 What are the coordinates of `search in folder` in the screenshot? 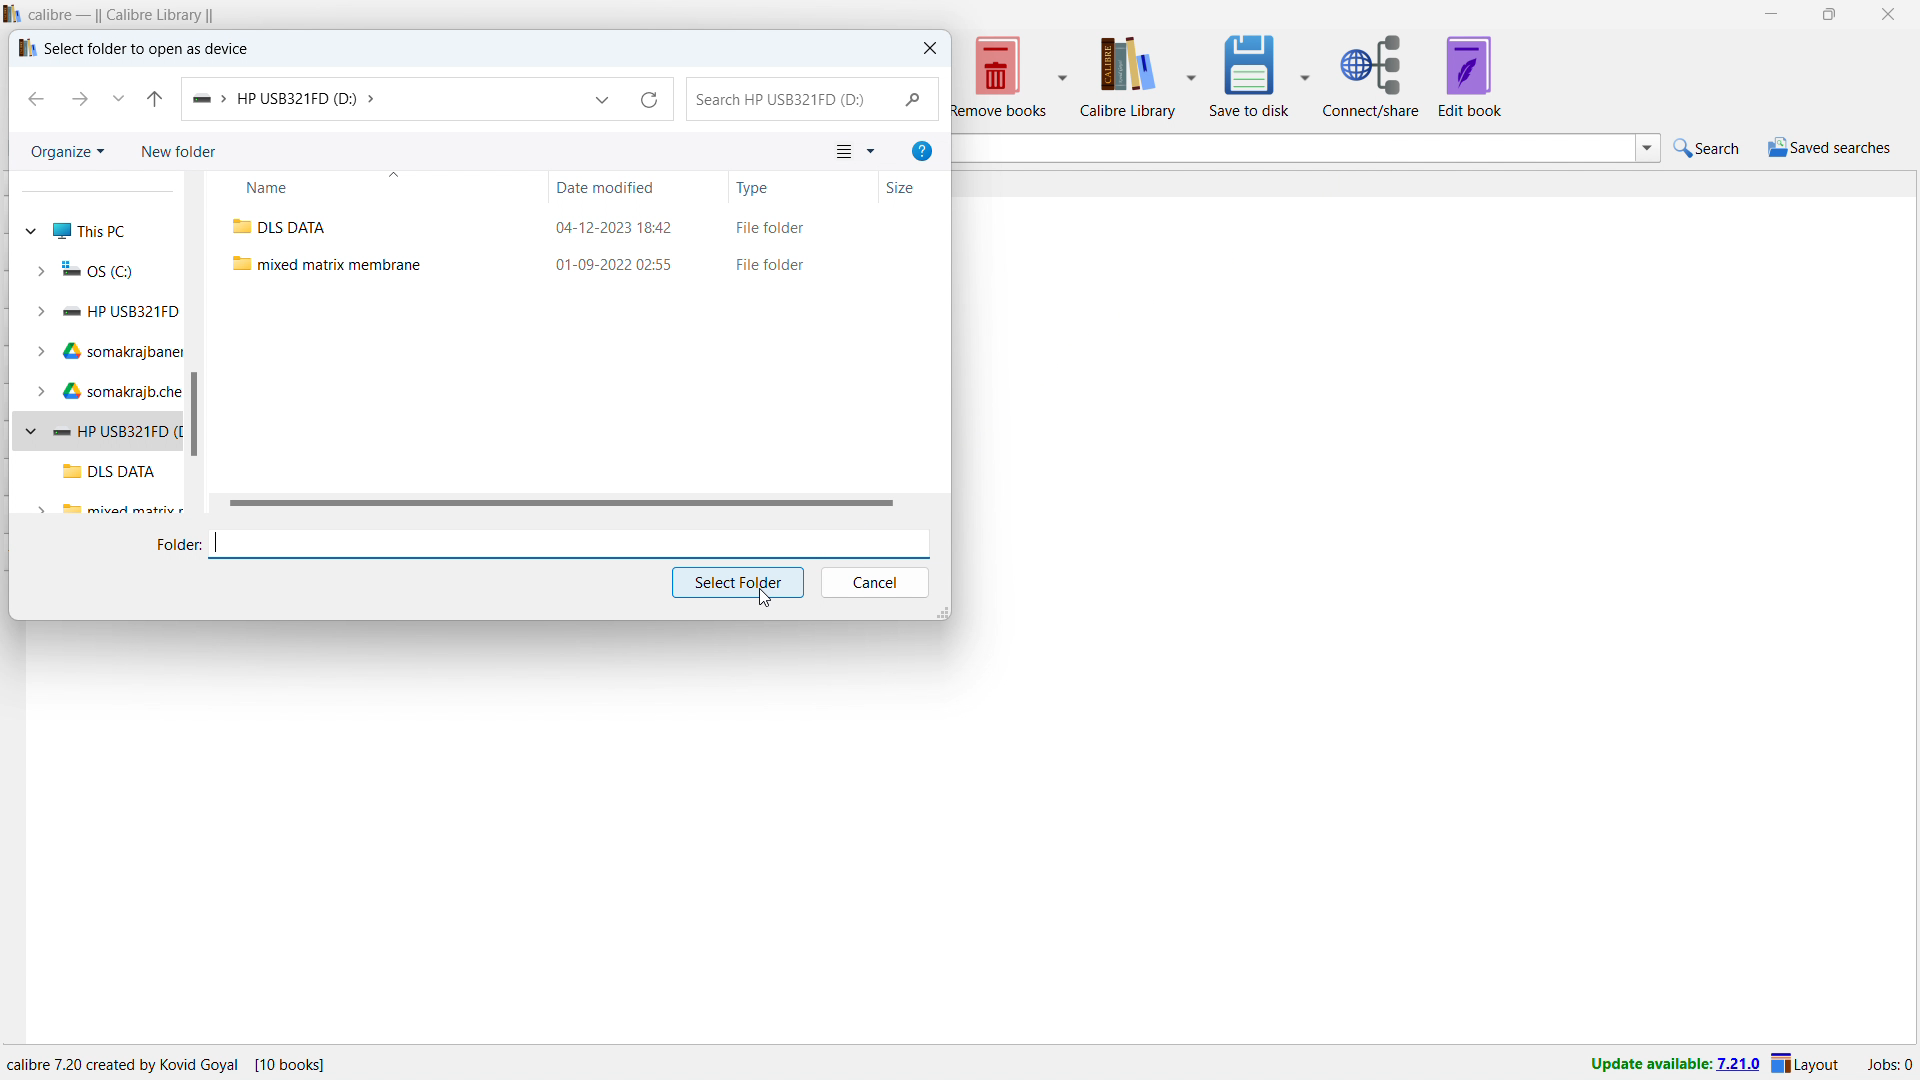 It's located at (814, 100).